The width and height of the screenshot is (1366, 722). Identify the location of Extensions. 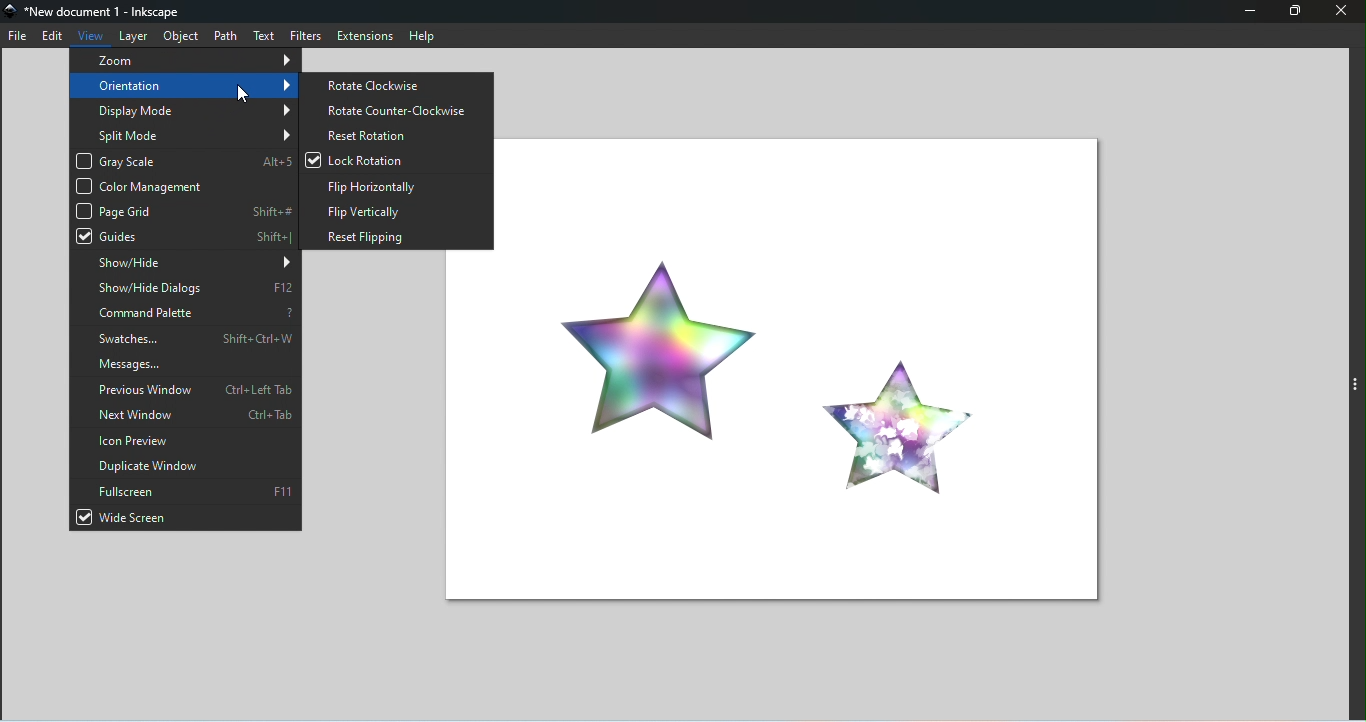
(362, 35).